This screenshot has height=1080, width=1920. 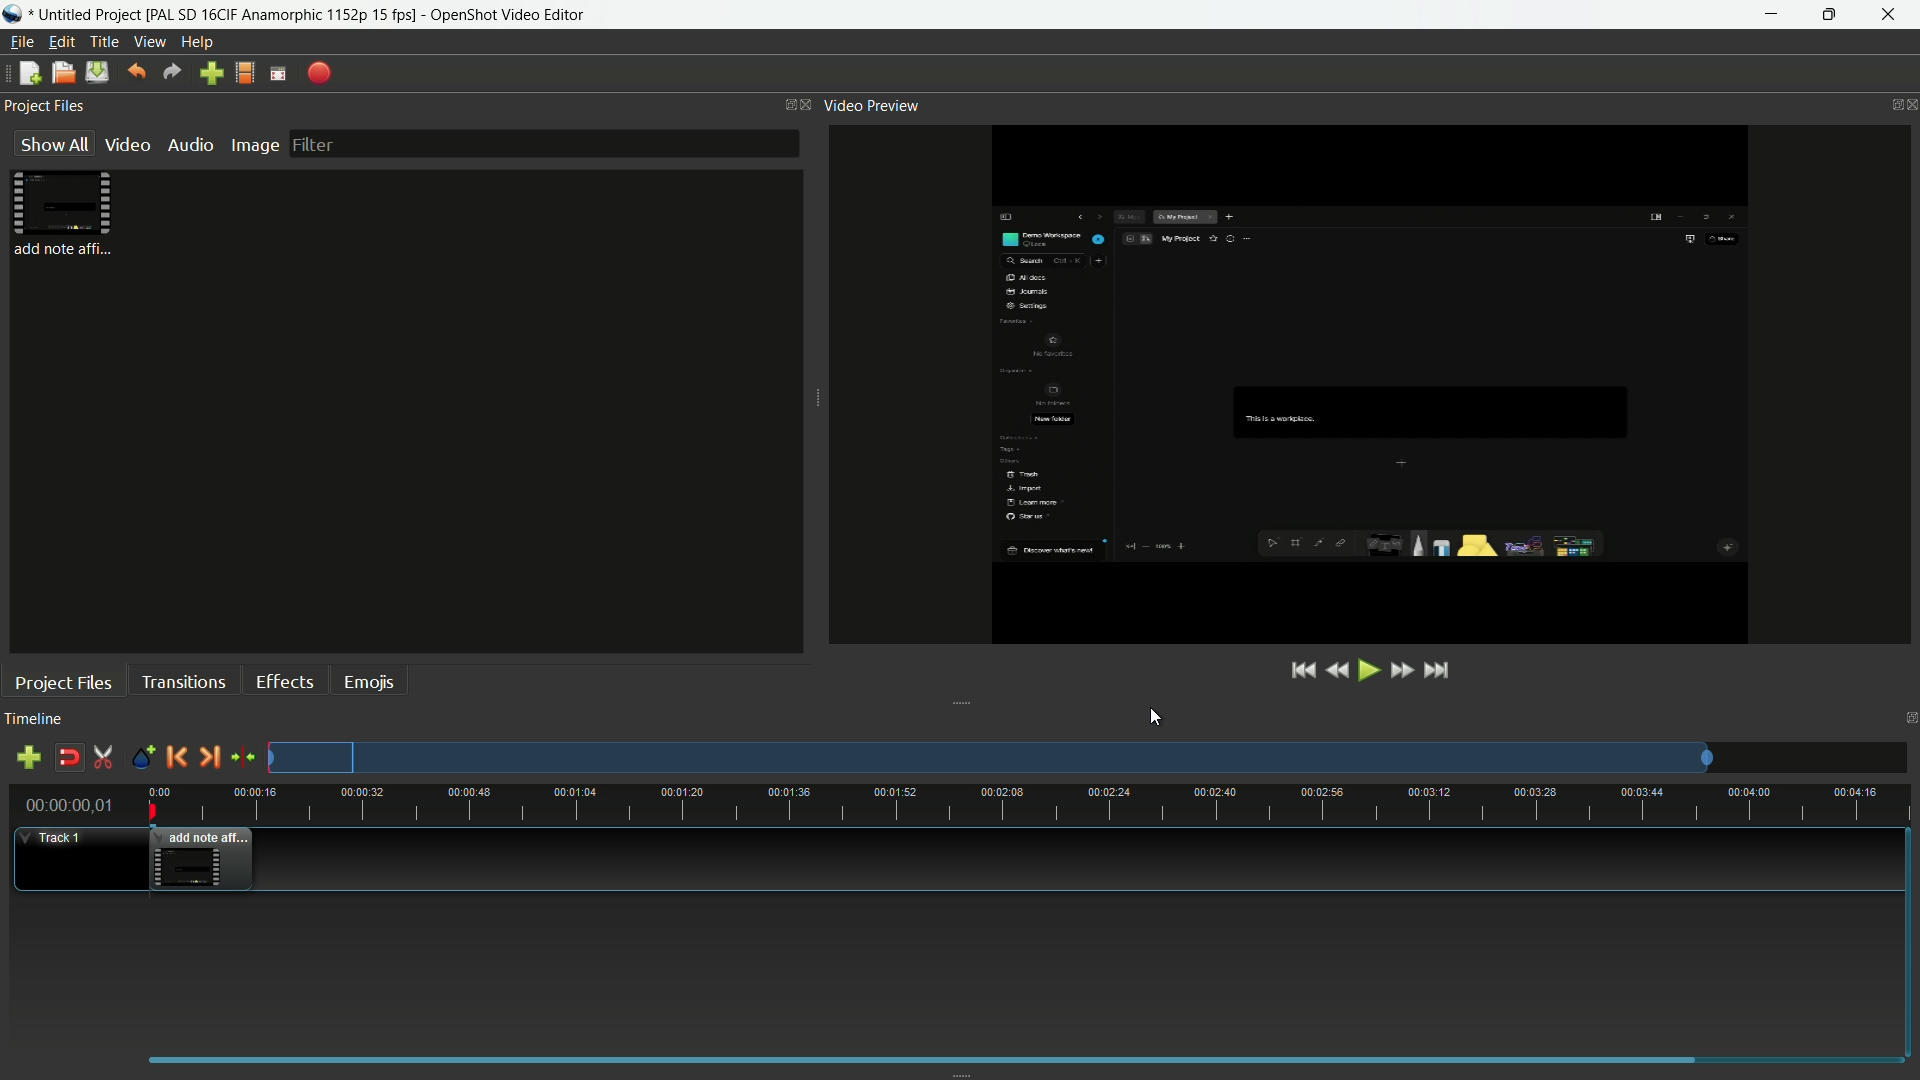 I want to click on image, so click(x=253, y=146).